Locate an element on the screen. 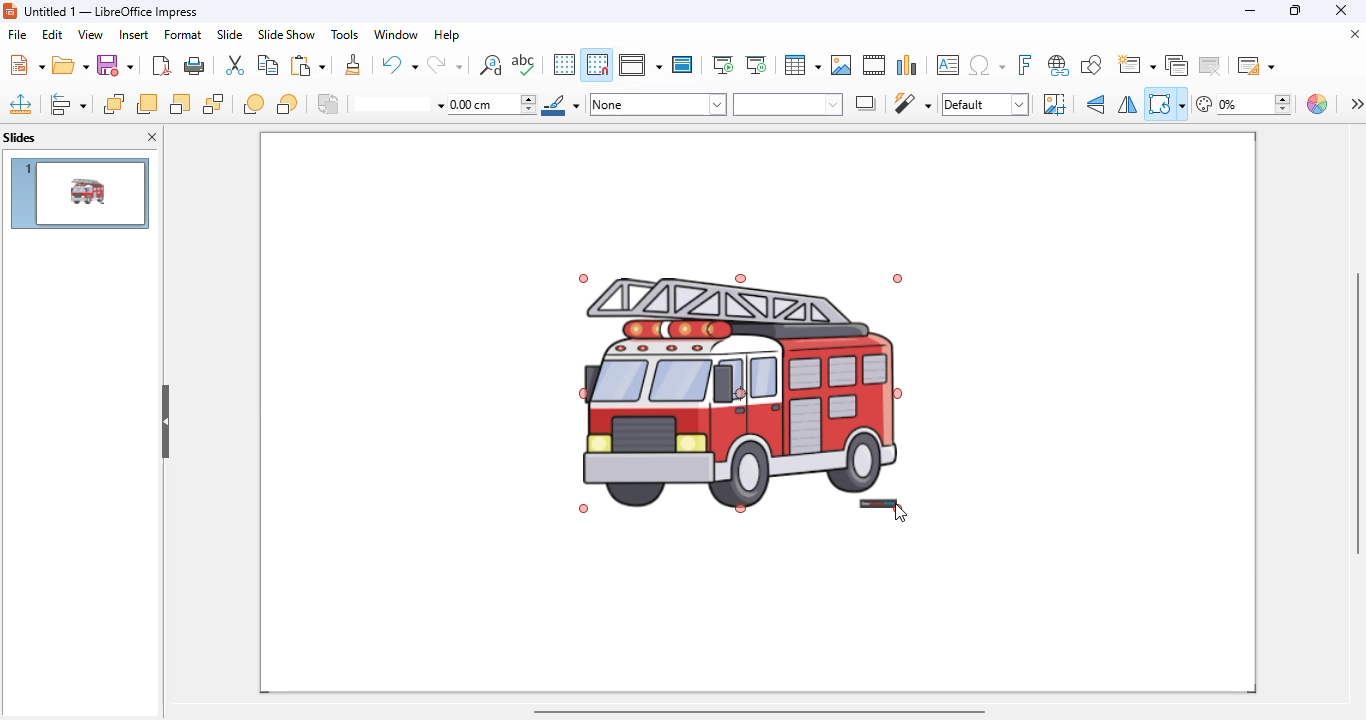 The image size is (1366, 720). show draw functions is located at coordinates (1092, 65).